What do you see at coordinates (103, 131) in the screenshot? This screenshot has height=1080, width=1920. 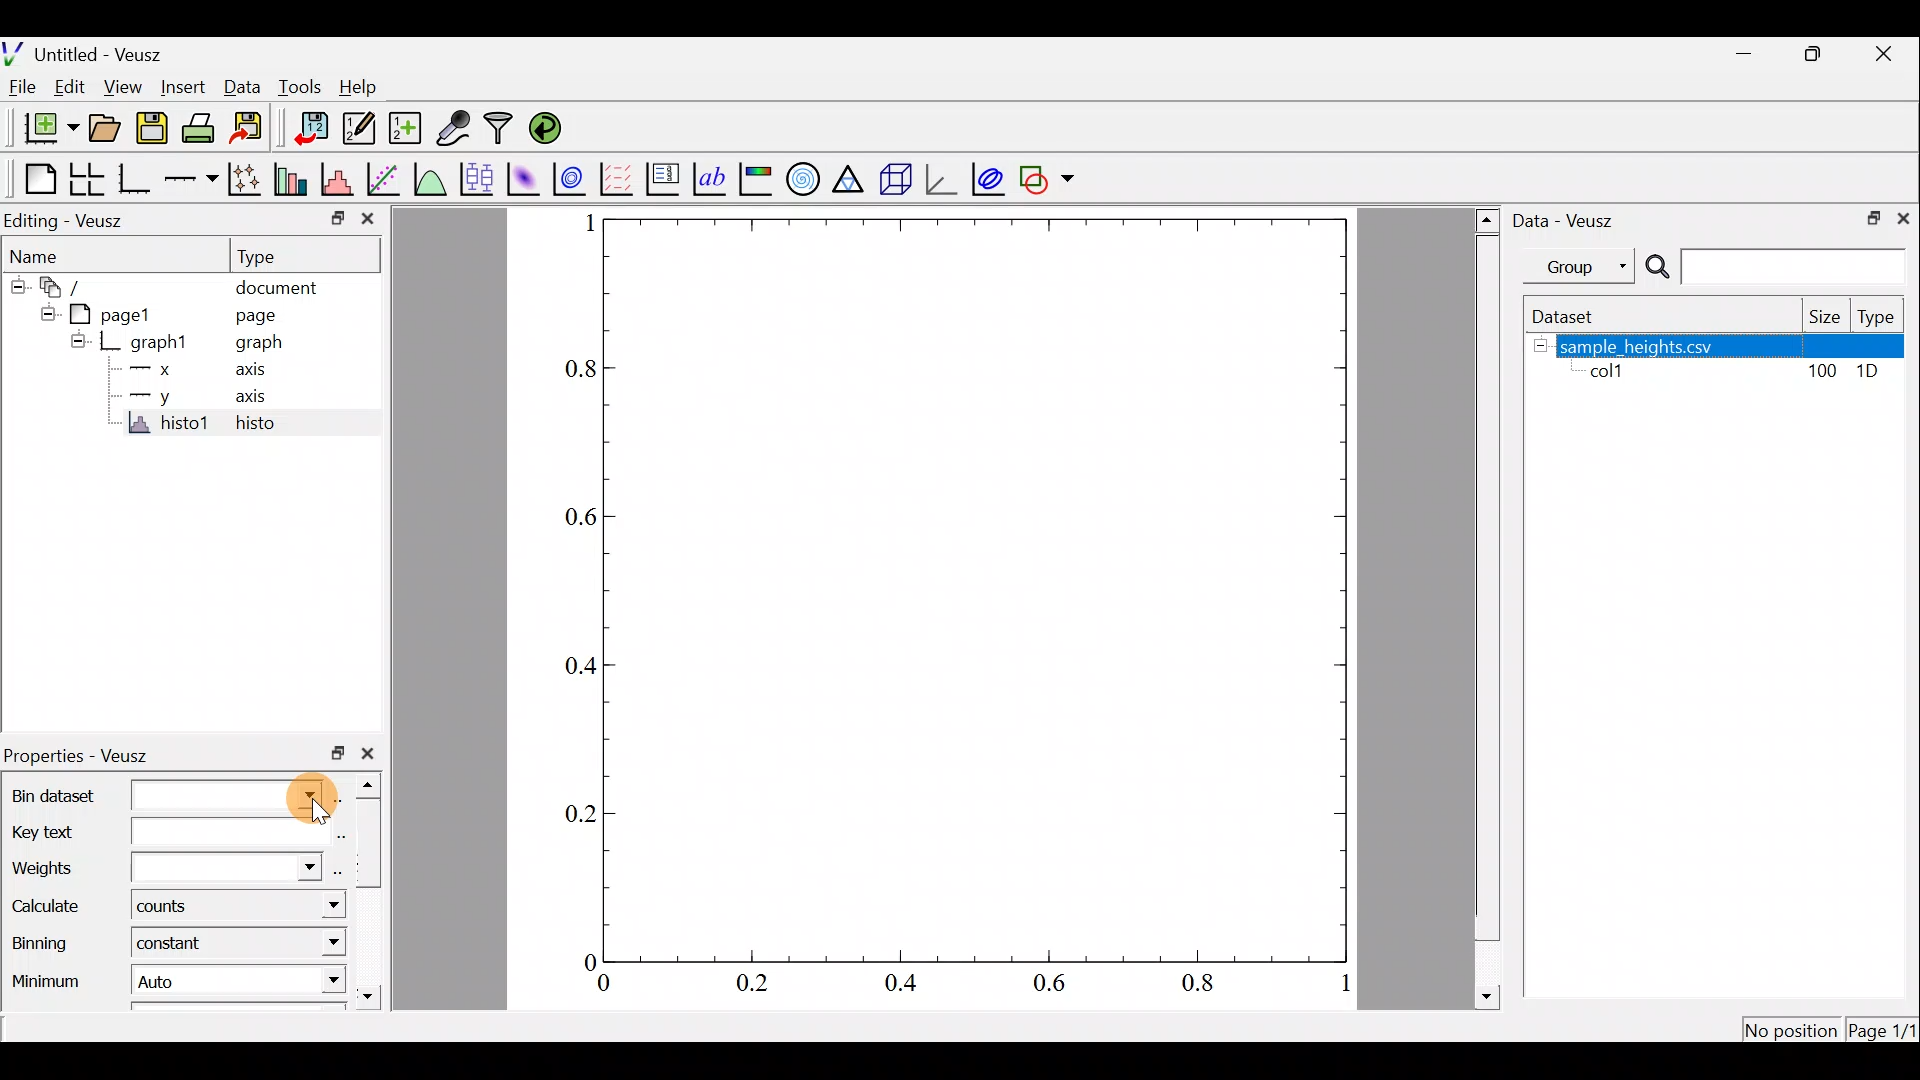 I see `open a document` at bounding box center [103, 131].